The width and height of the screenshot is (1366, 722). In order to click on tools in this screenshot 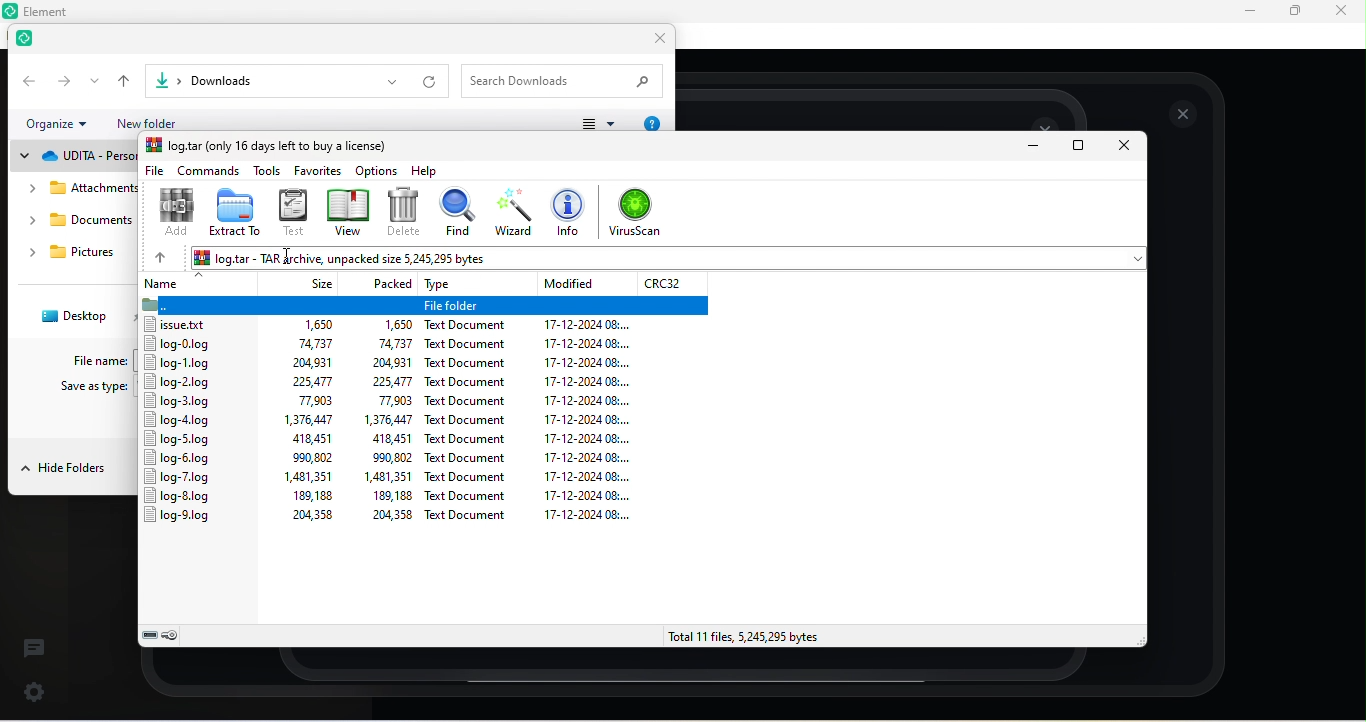, I will do `click(267, 172)`.